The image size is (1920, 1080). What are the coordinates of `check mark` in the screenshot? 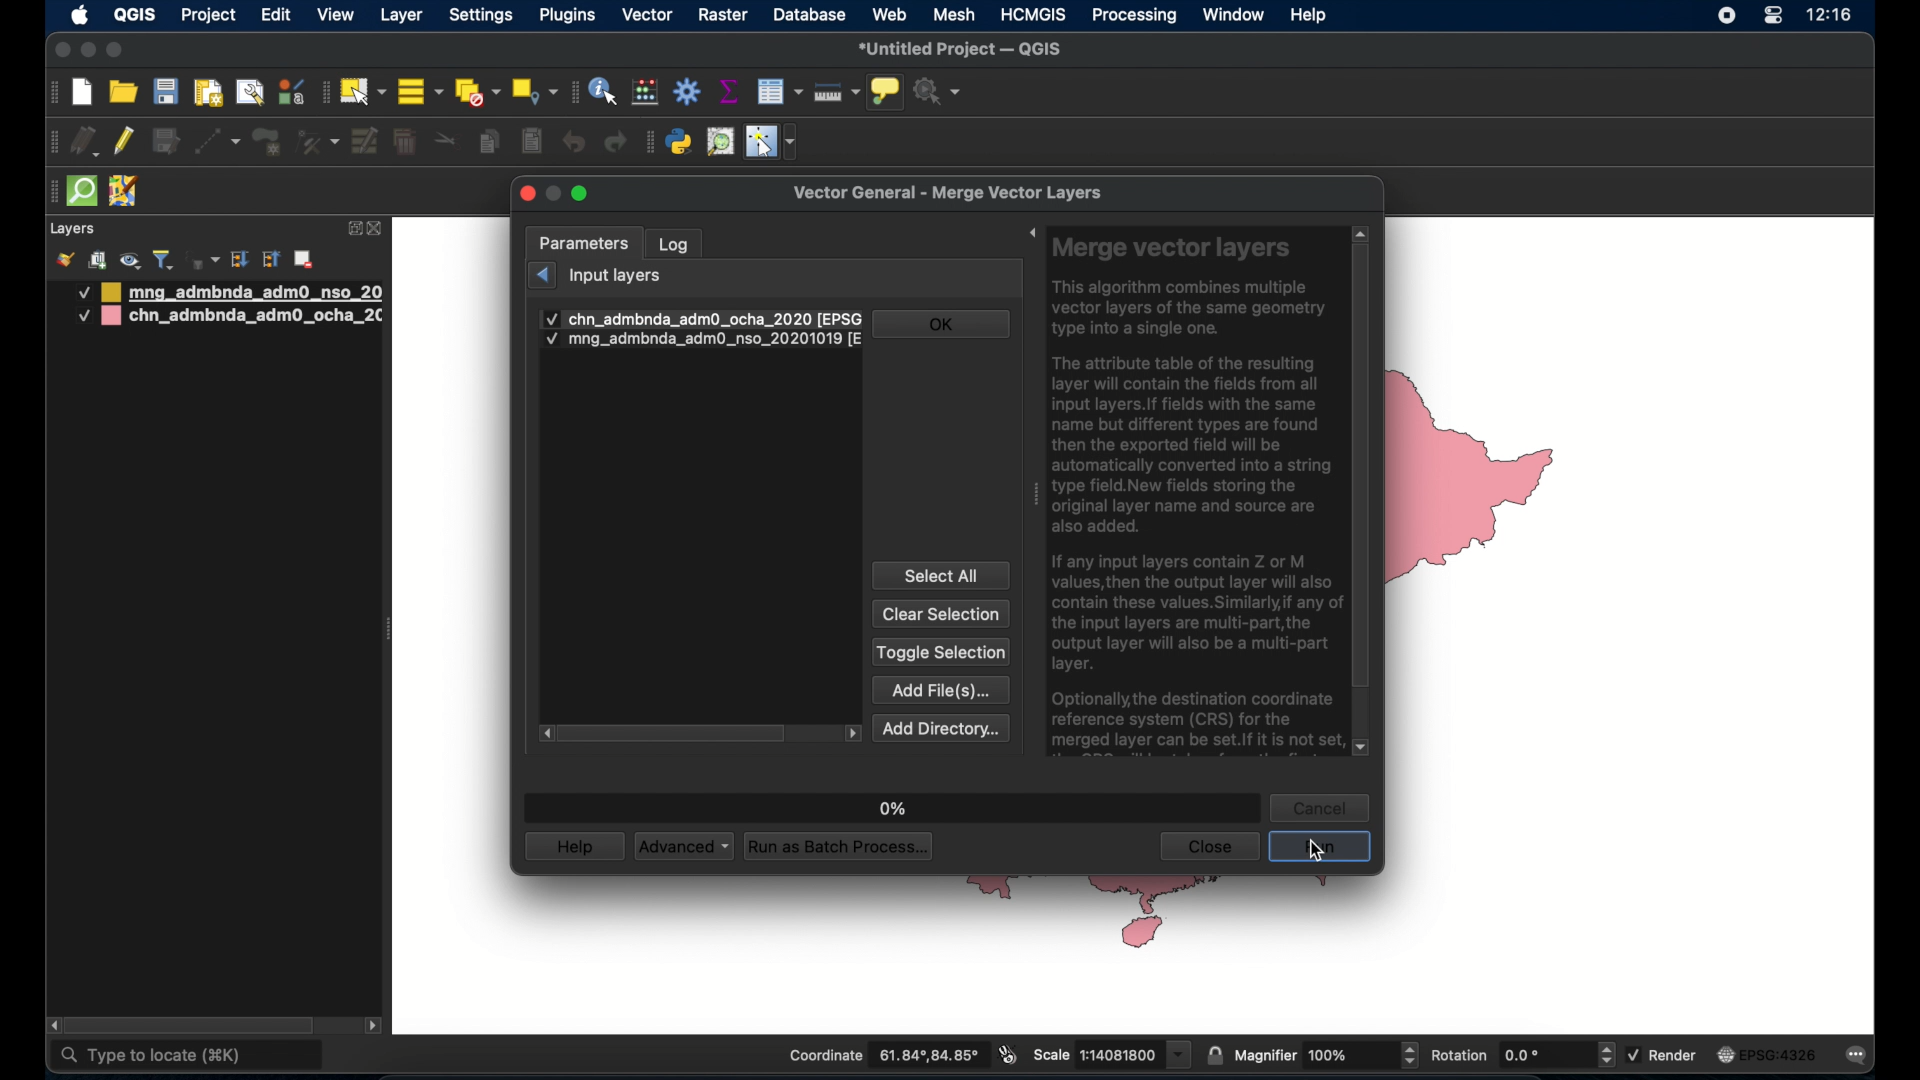 It's located at (701, 317).